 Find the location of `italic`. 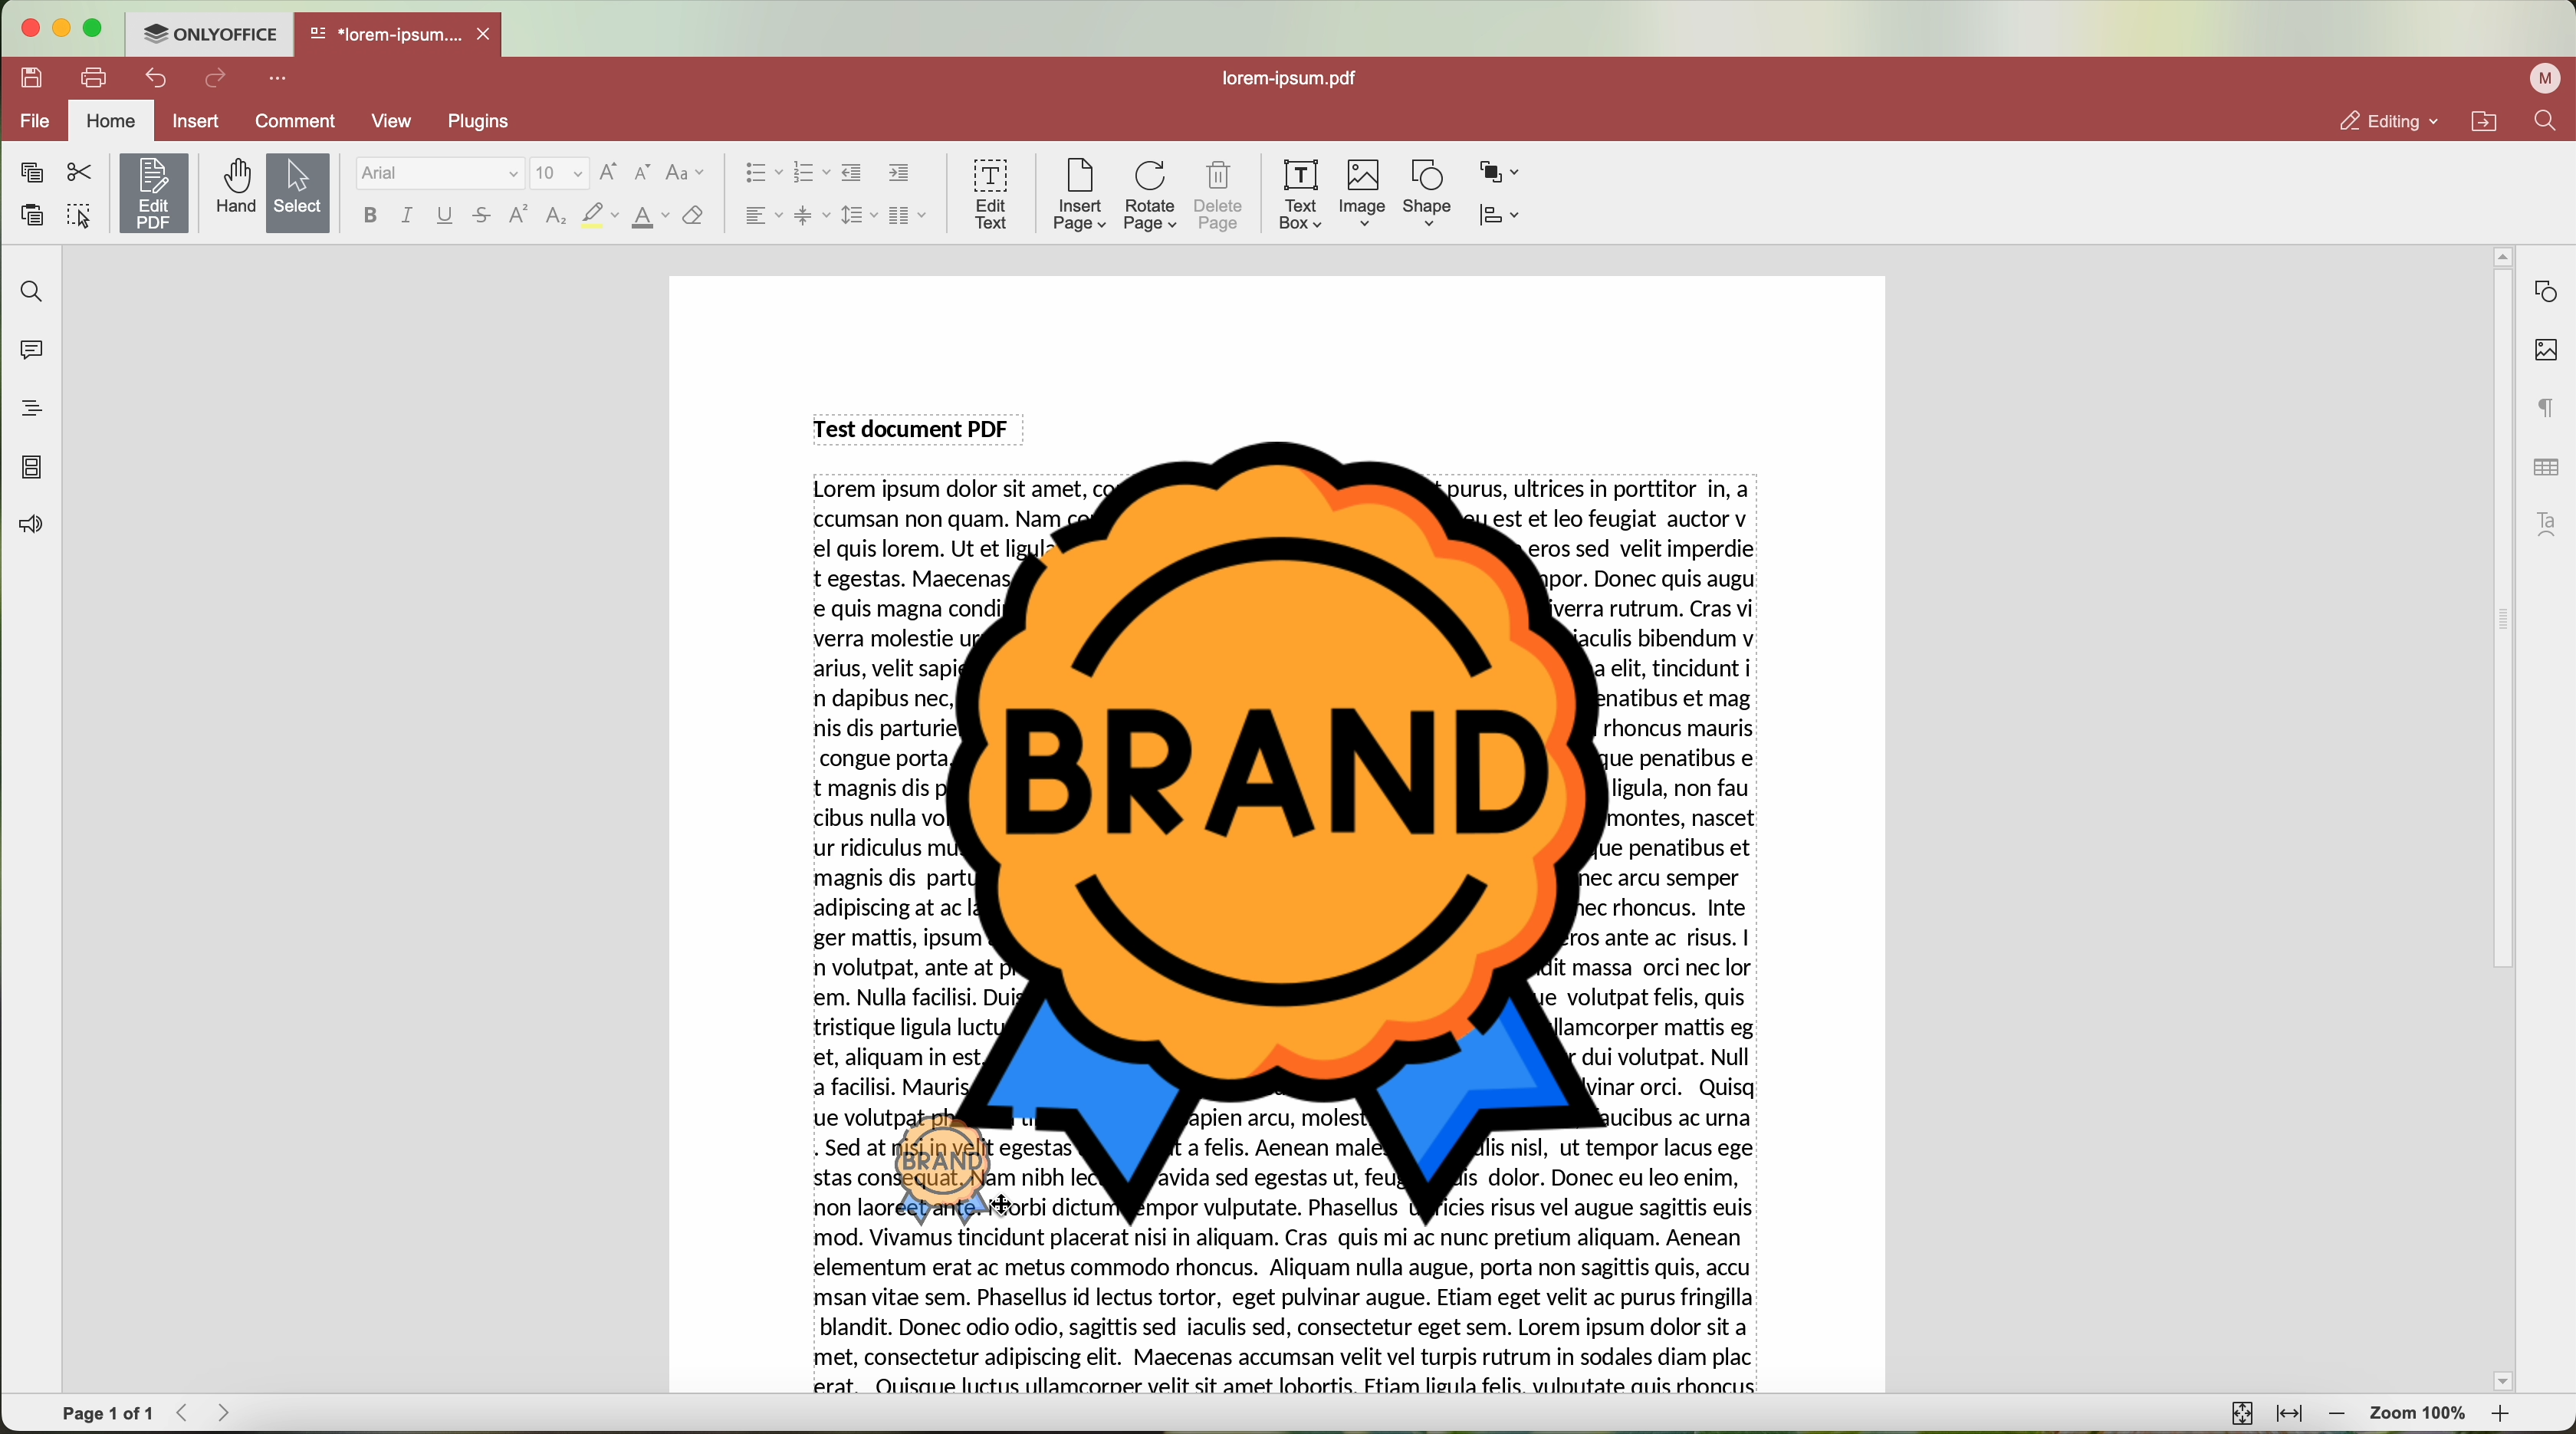

italic is located at coordinates (407, 215).